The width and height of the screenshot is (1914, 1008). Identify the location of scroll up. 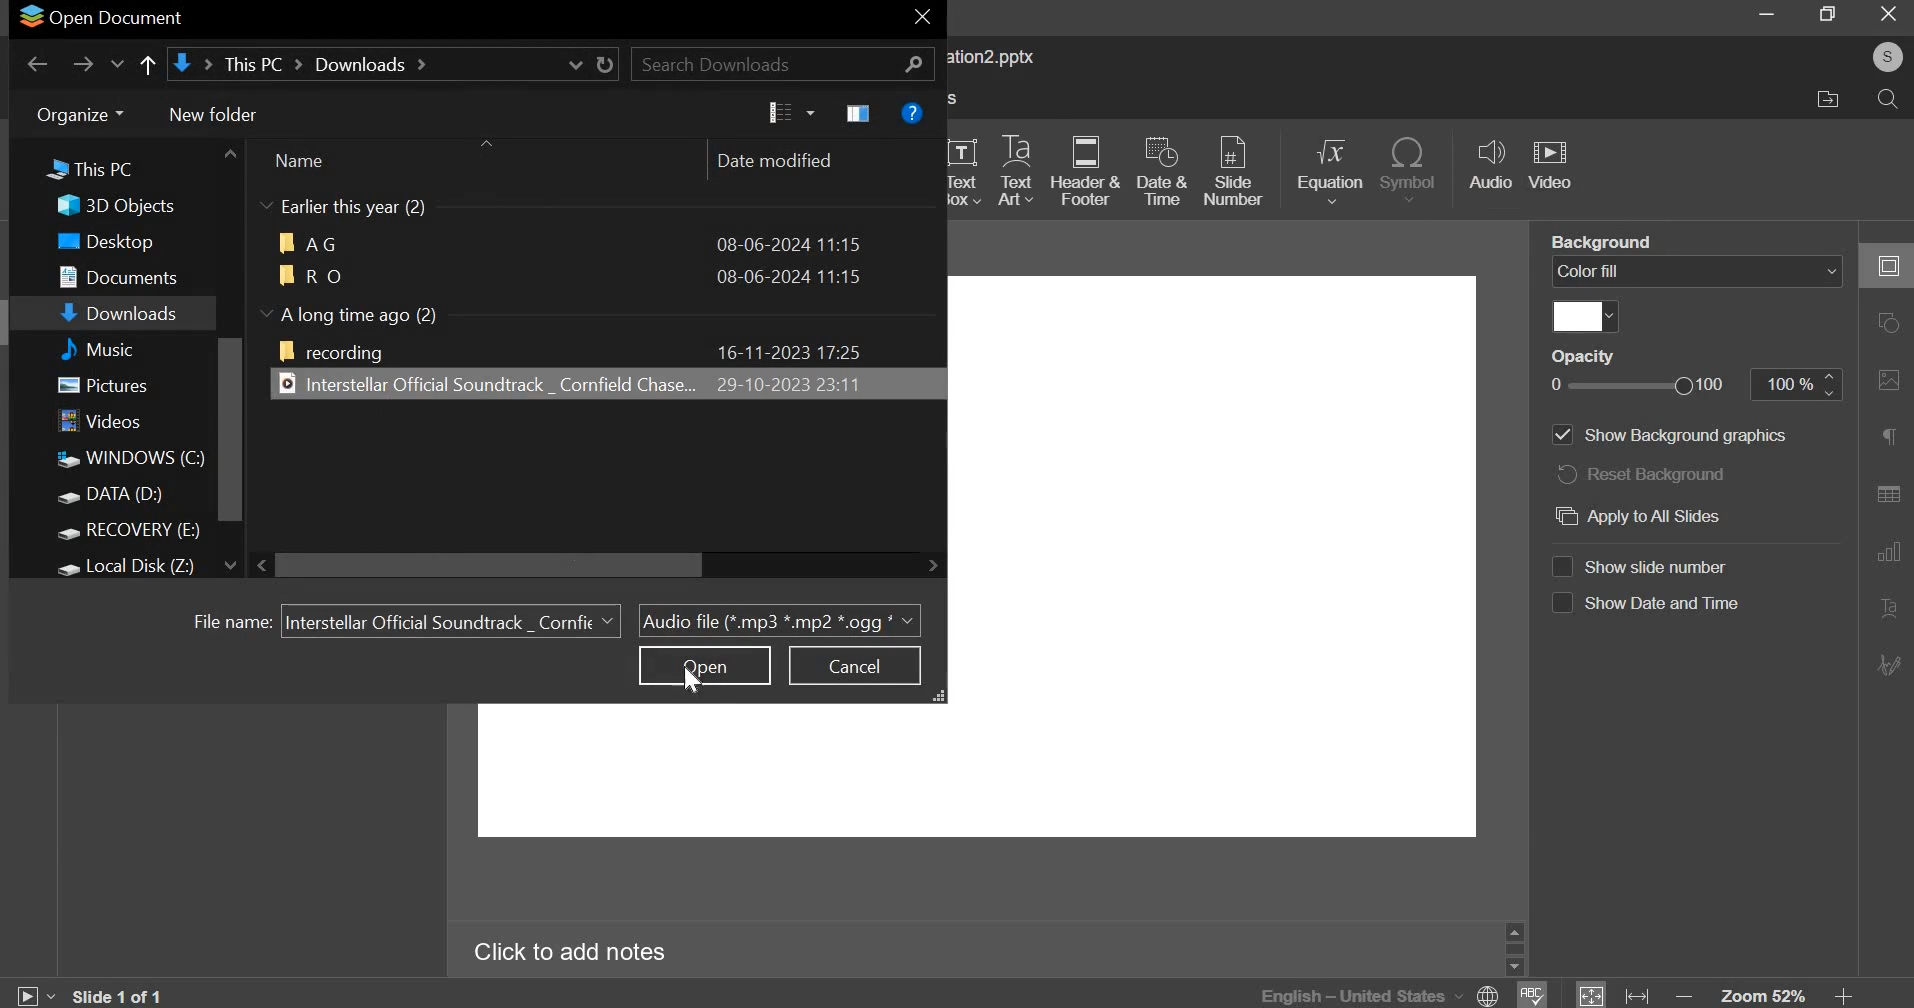
(230, 153).